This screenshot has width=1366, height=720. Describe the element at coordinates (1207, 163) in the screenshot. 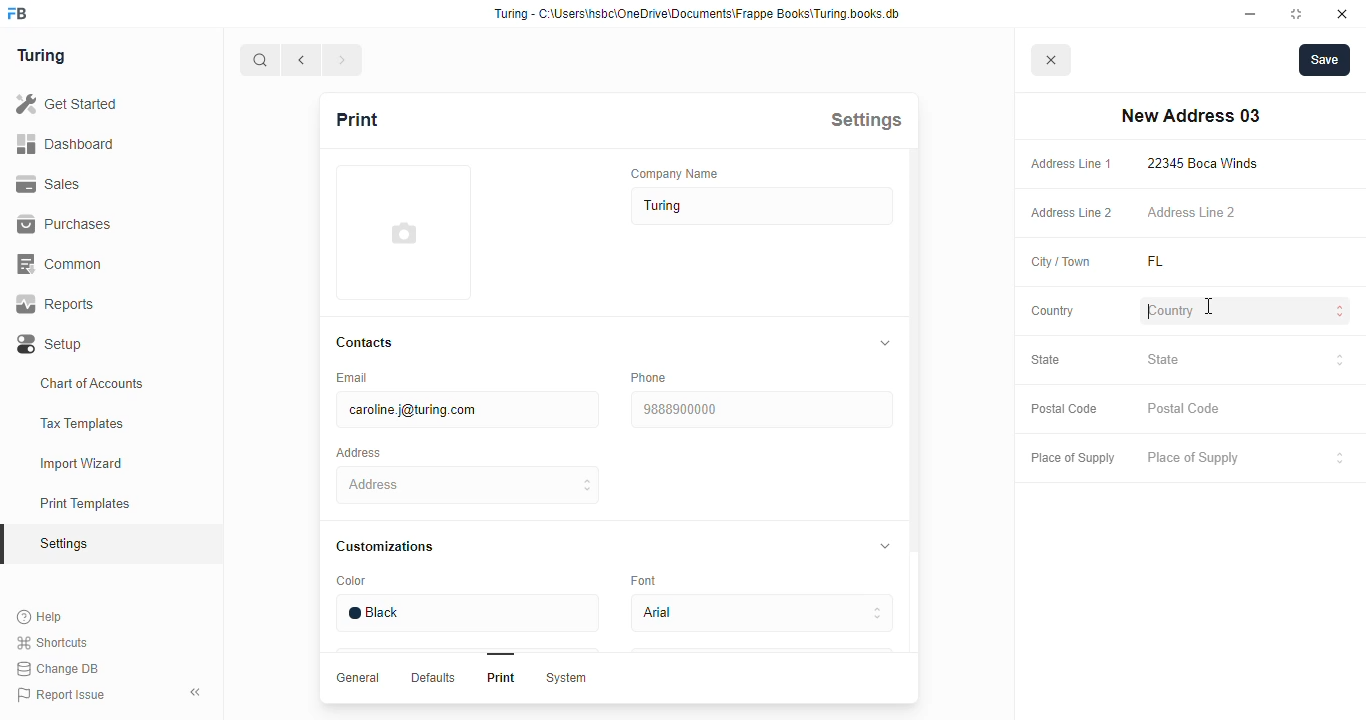

I see `22345 Boca Winds` at that location.